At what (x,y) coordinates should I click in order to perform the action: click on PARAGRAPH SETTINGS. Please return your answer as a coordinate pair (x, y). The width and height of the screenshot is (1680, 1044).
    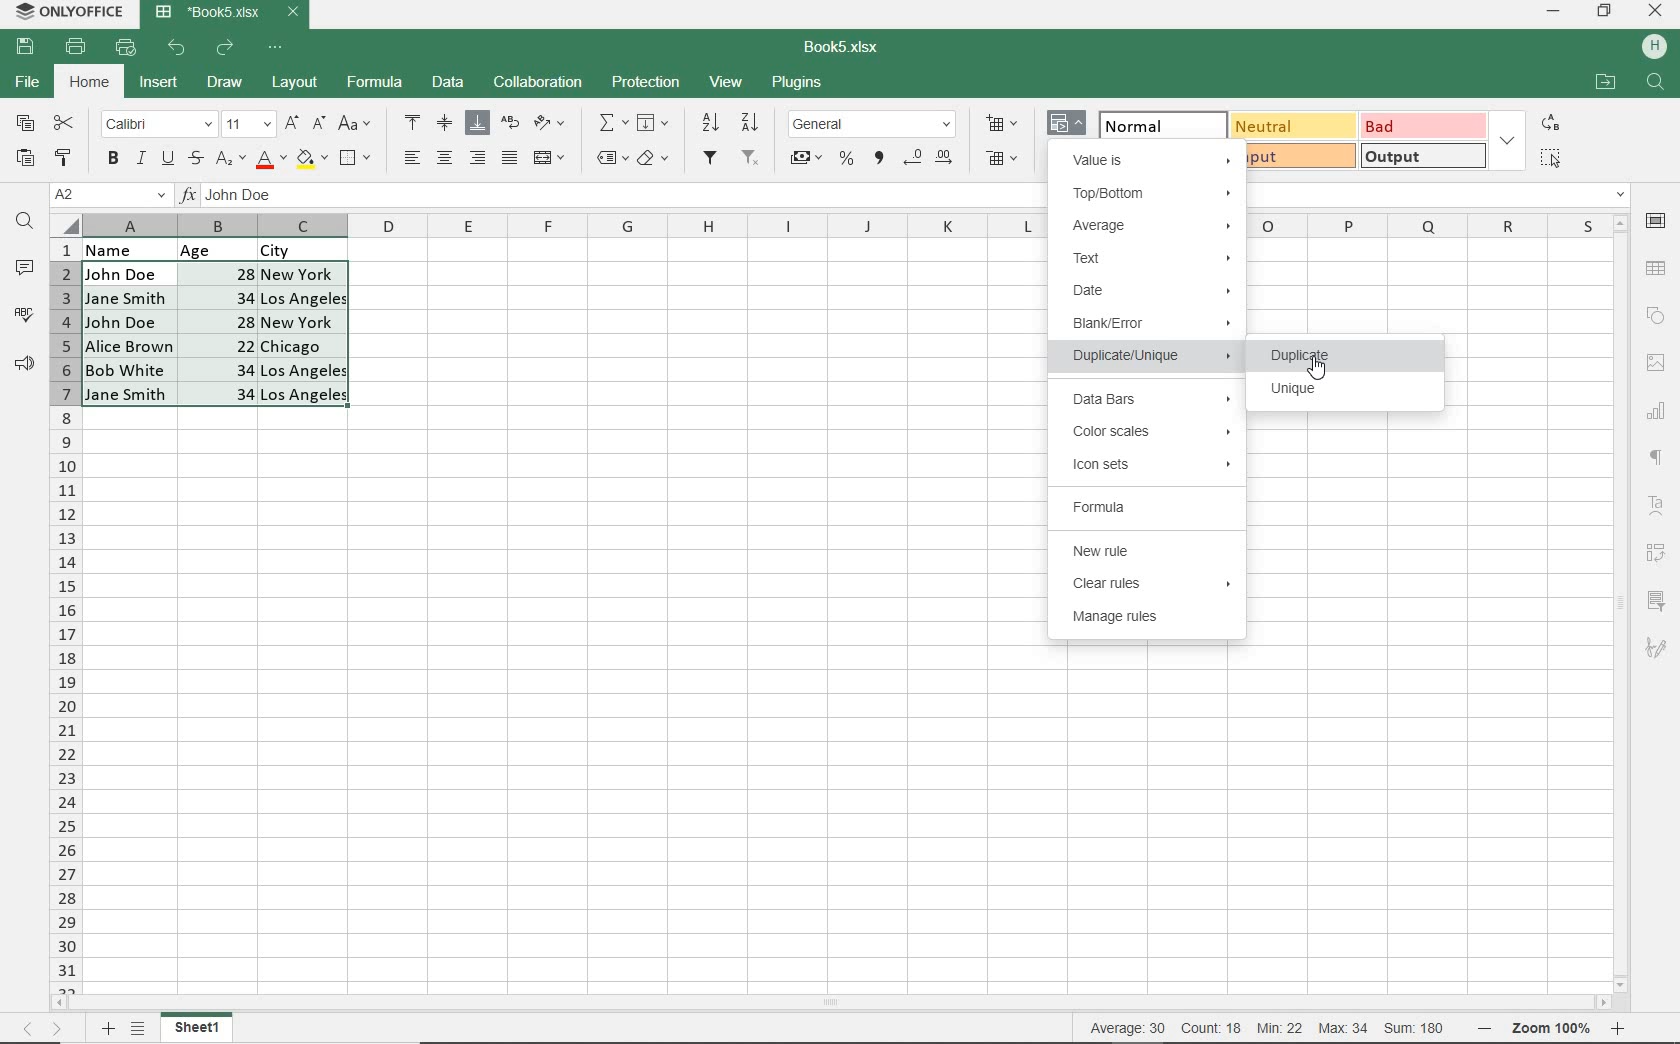
    Looking at the image, I should click on (1657, 458).